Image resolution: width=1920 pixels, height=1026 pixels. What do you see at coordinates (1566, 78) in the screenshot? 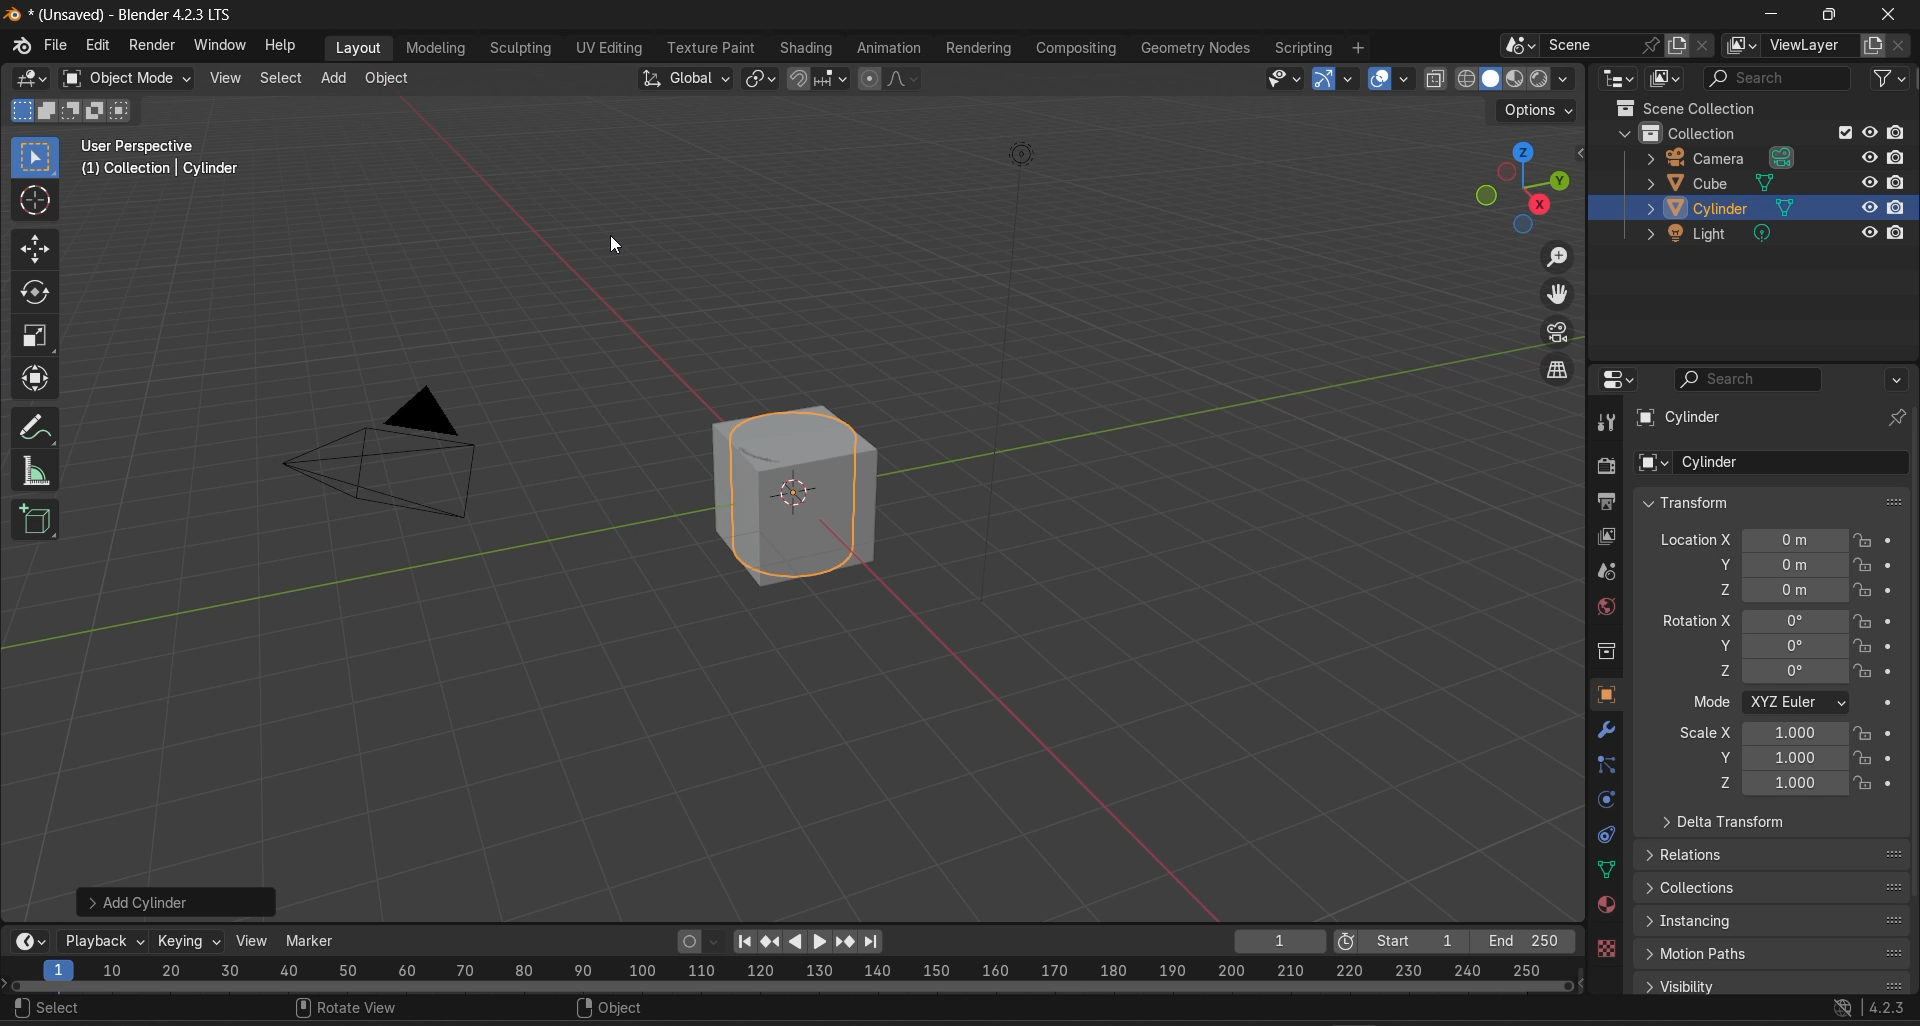
I see `shading` at bounding box center [1566, 78].